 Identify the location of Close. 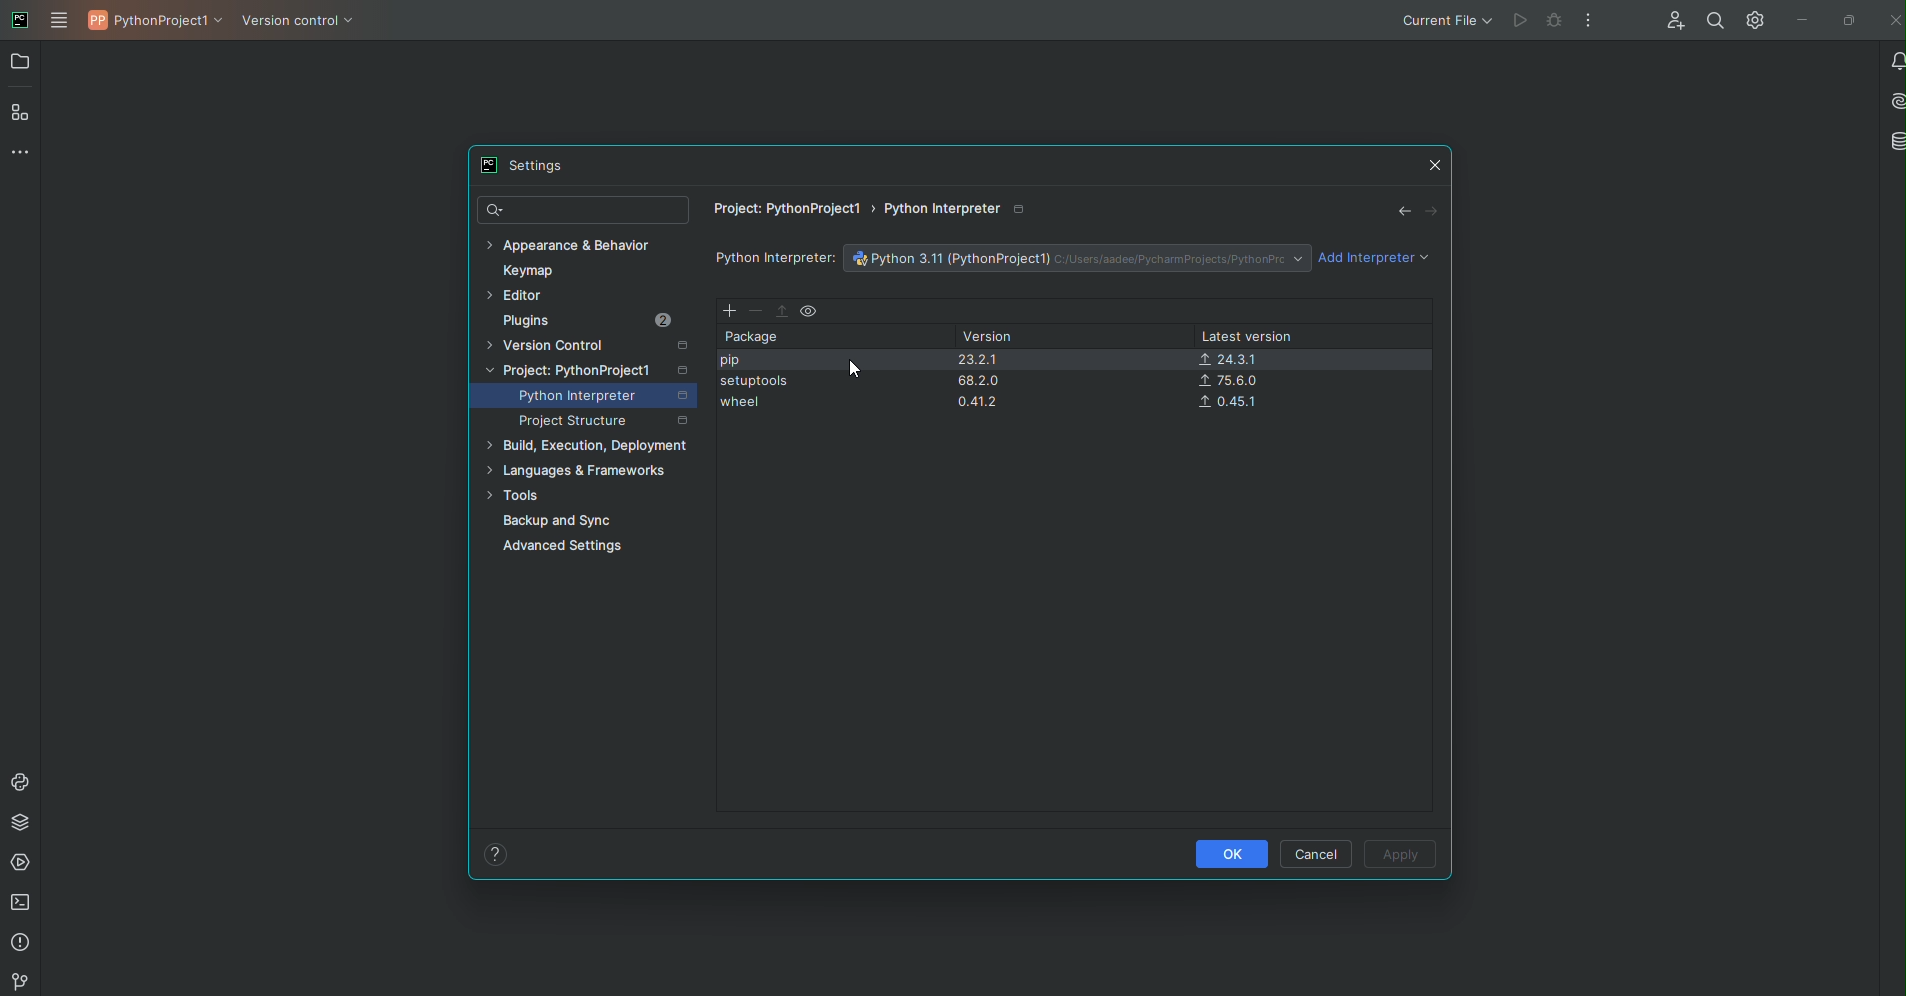
(1892, 19).